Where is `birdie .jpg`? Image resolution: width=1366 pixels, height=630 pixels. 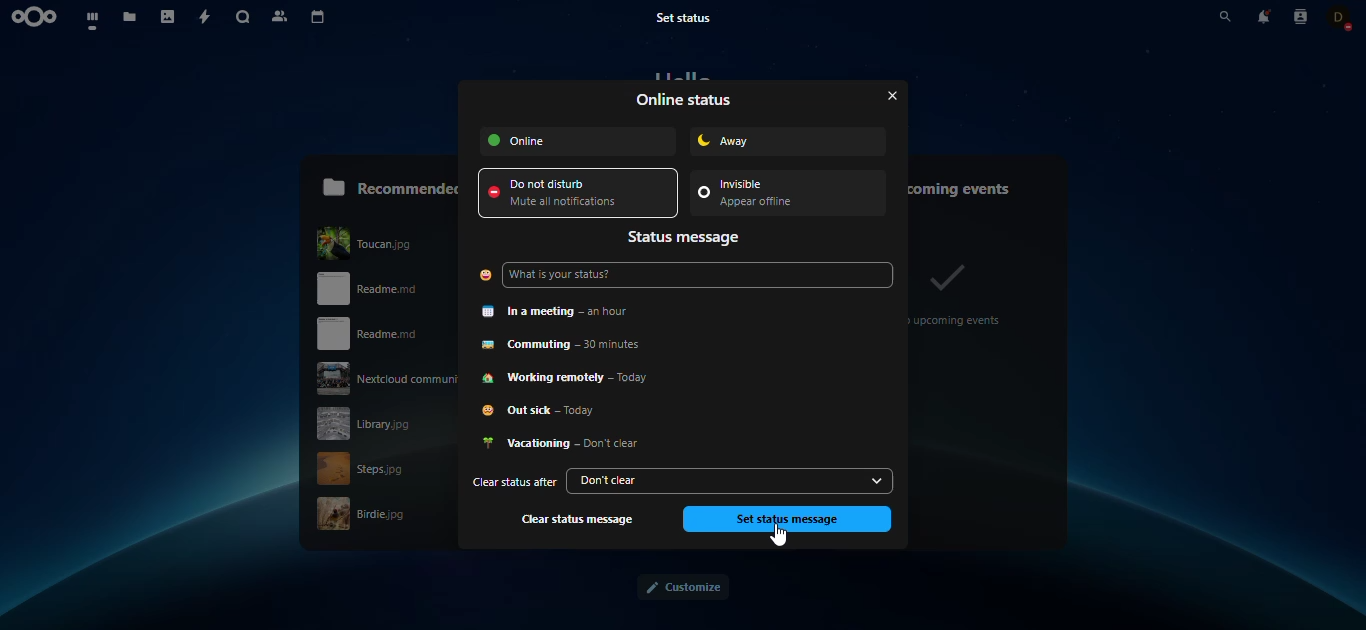 birdie .jpg is located at coordinates (374, 514).